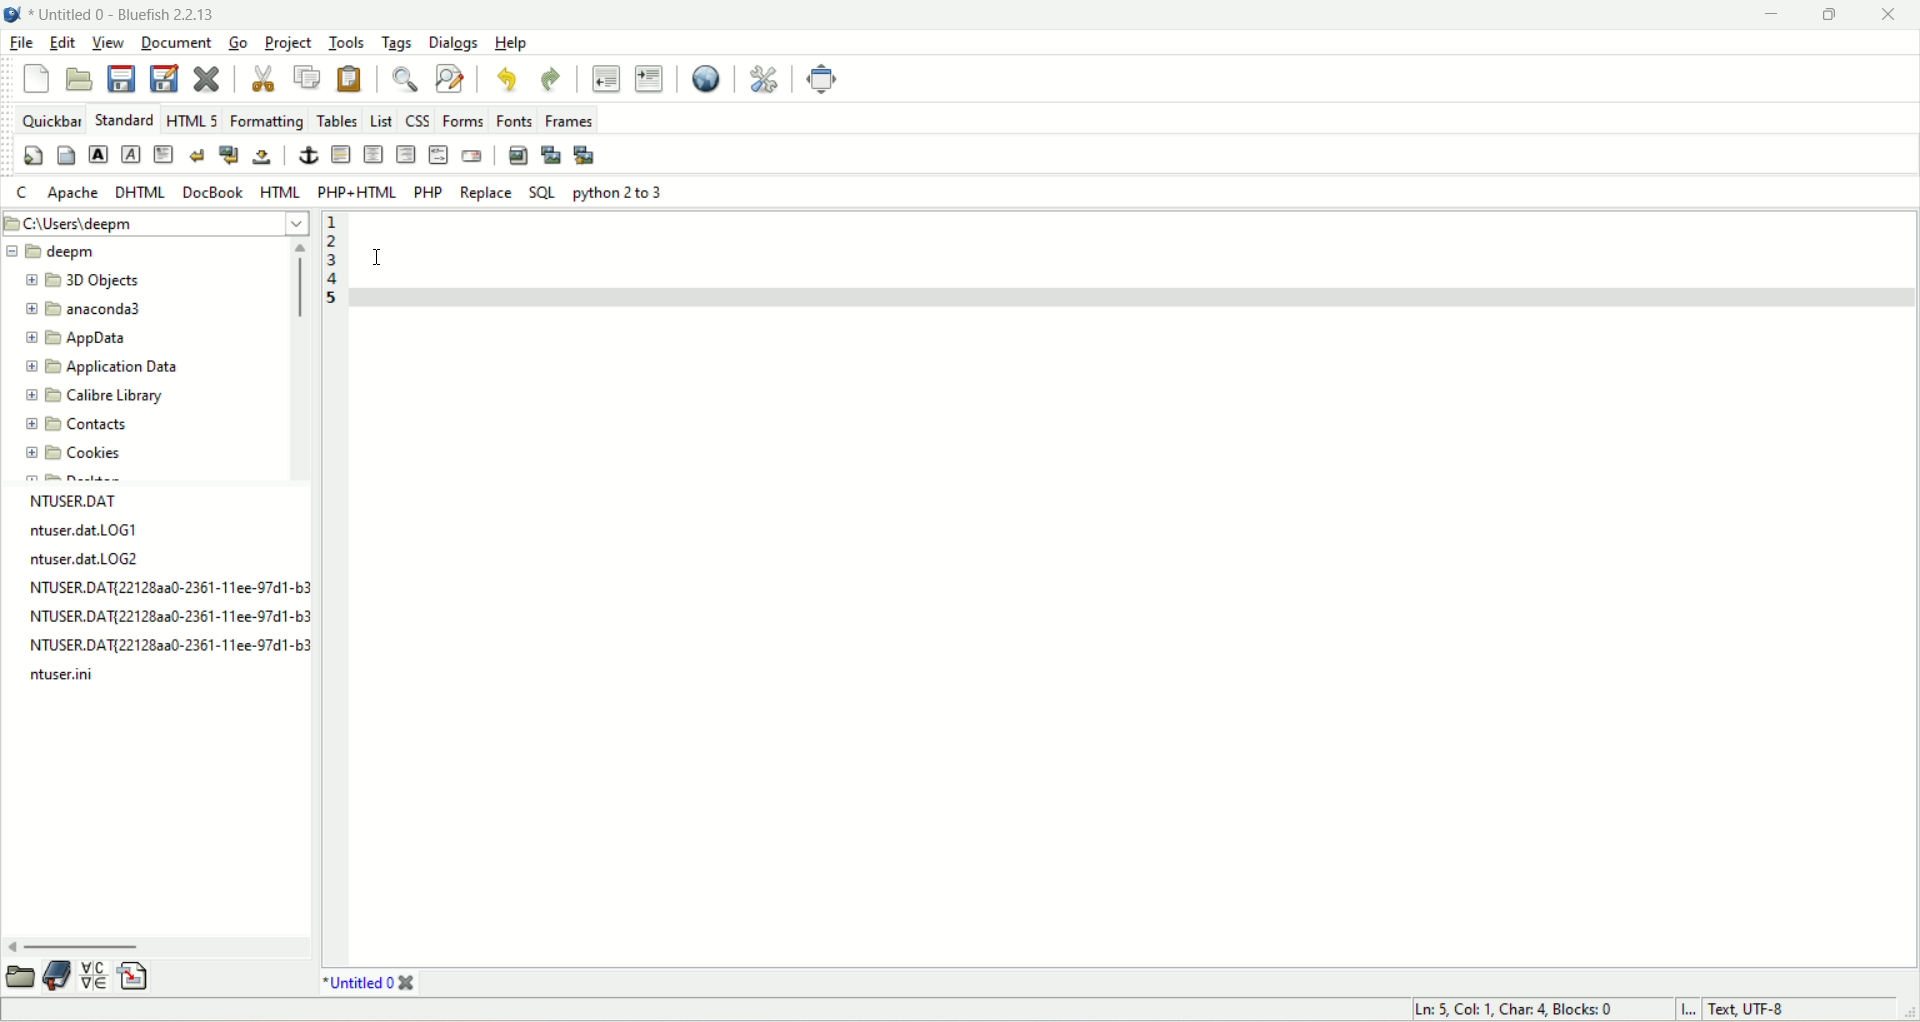 The height and width of the screenshot is (1022, 1920). Describe the element at coordinates (568, 118) in the screenshot. I see `frames` at that location.